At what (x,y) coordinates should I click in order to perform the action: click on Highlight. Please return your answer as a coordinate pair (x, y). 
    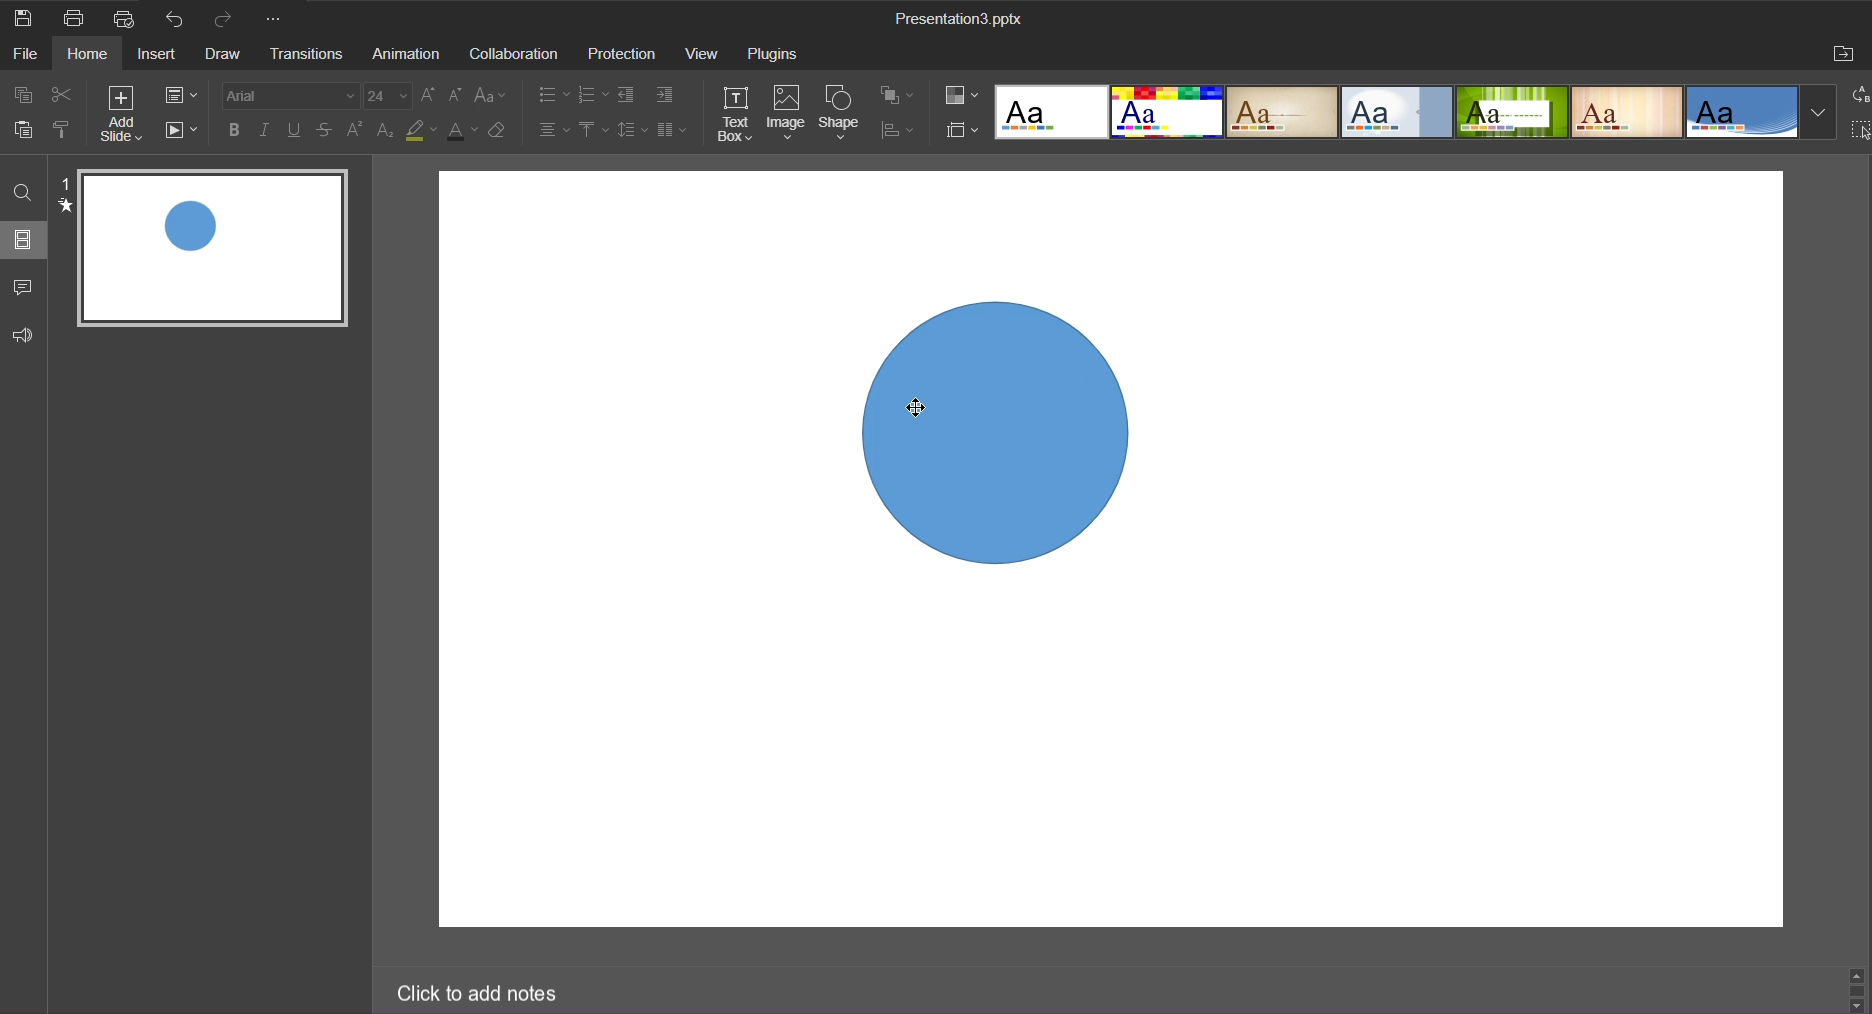
    Looking at the image, I should click on (421, 132).